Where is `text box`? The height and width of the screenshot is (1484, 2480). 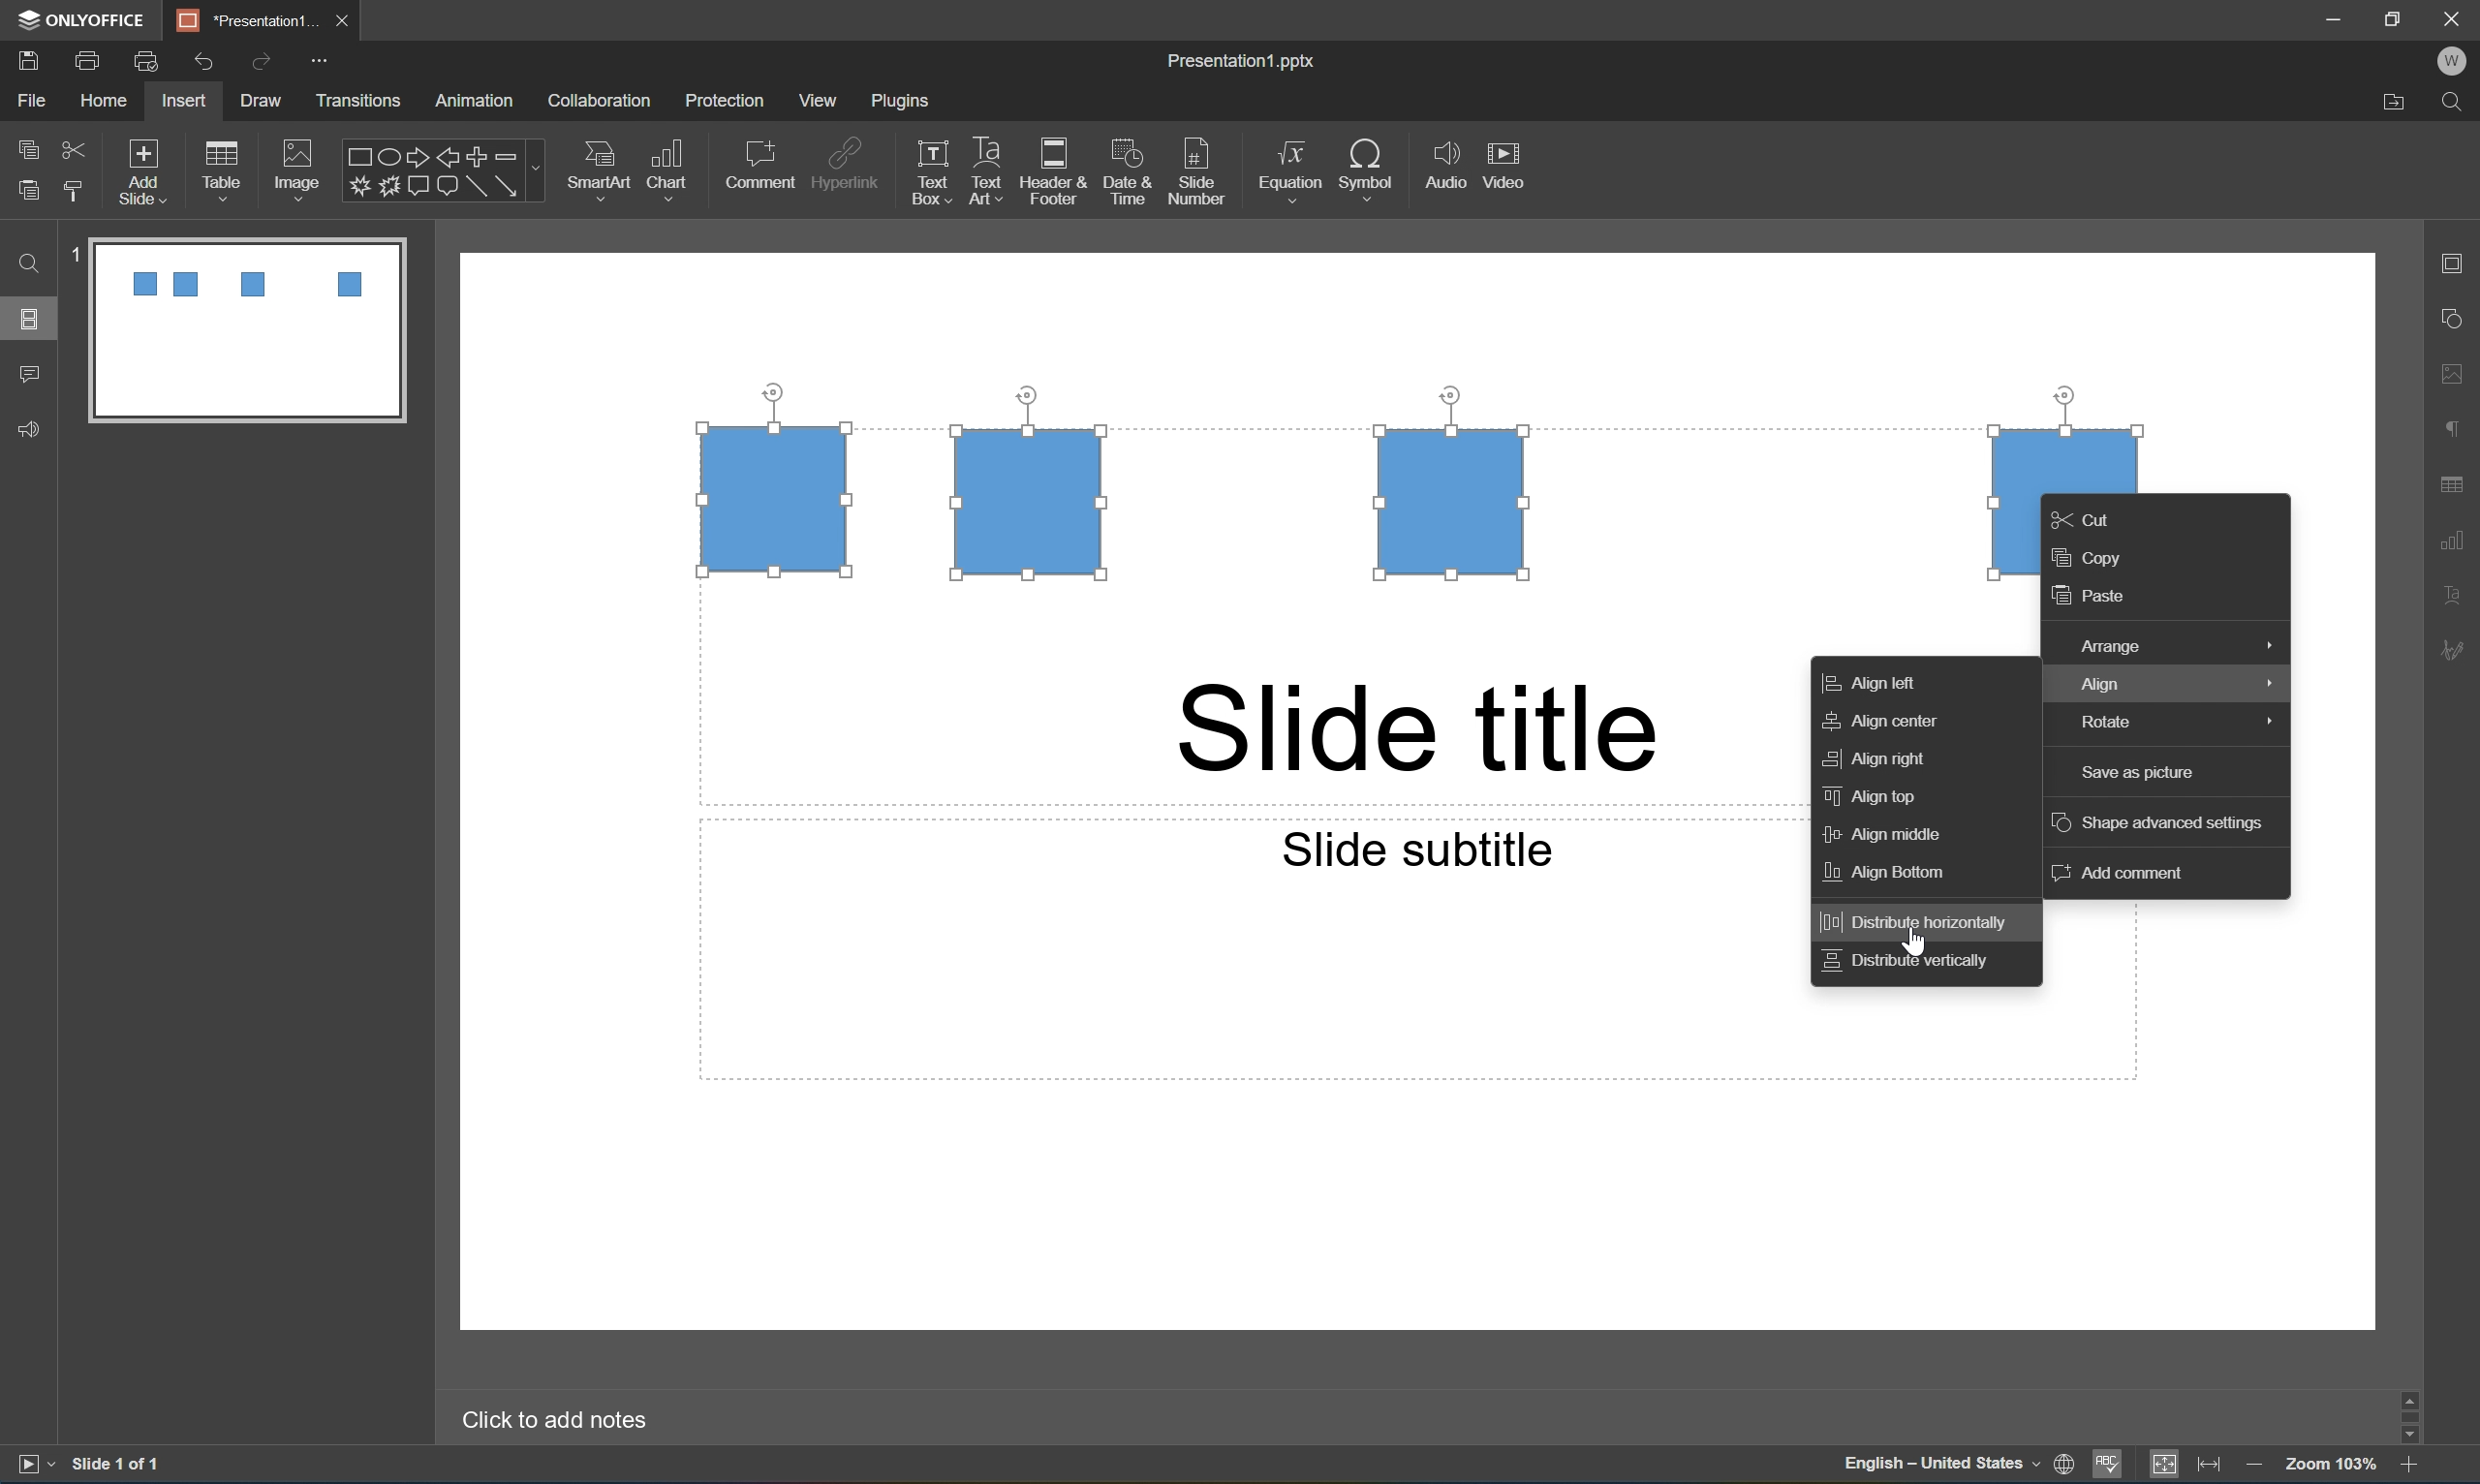 text box is located at coordinates (926, 174).